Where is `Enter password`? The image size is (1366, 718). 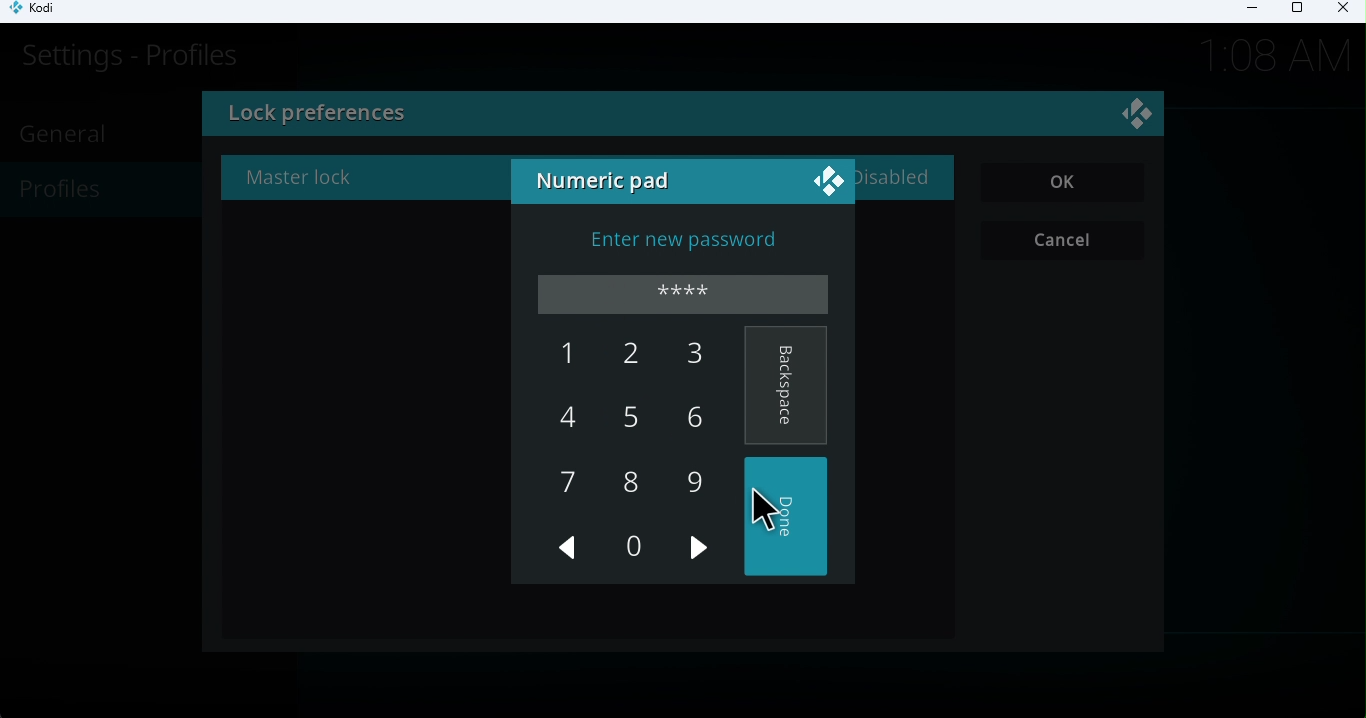 Enter password is located at coordinates (687, 295).